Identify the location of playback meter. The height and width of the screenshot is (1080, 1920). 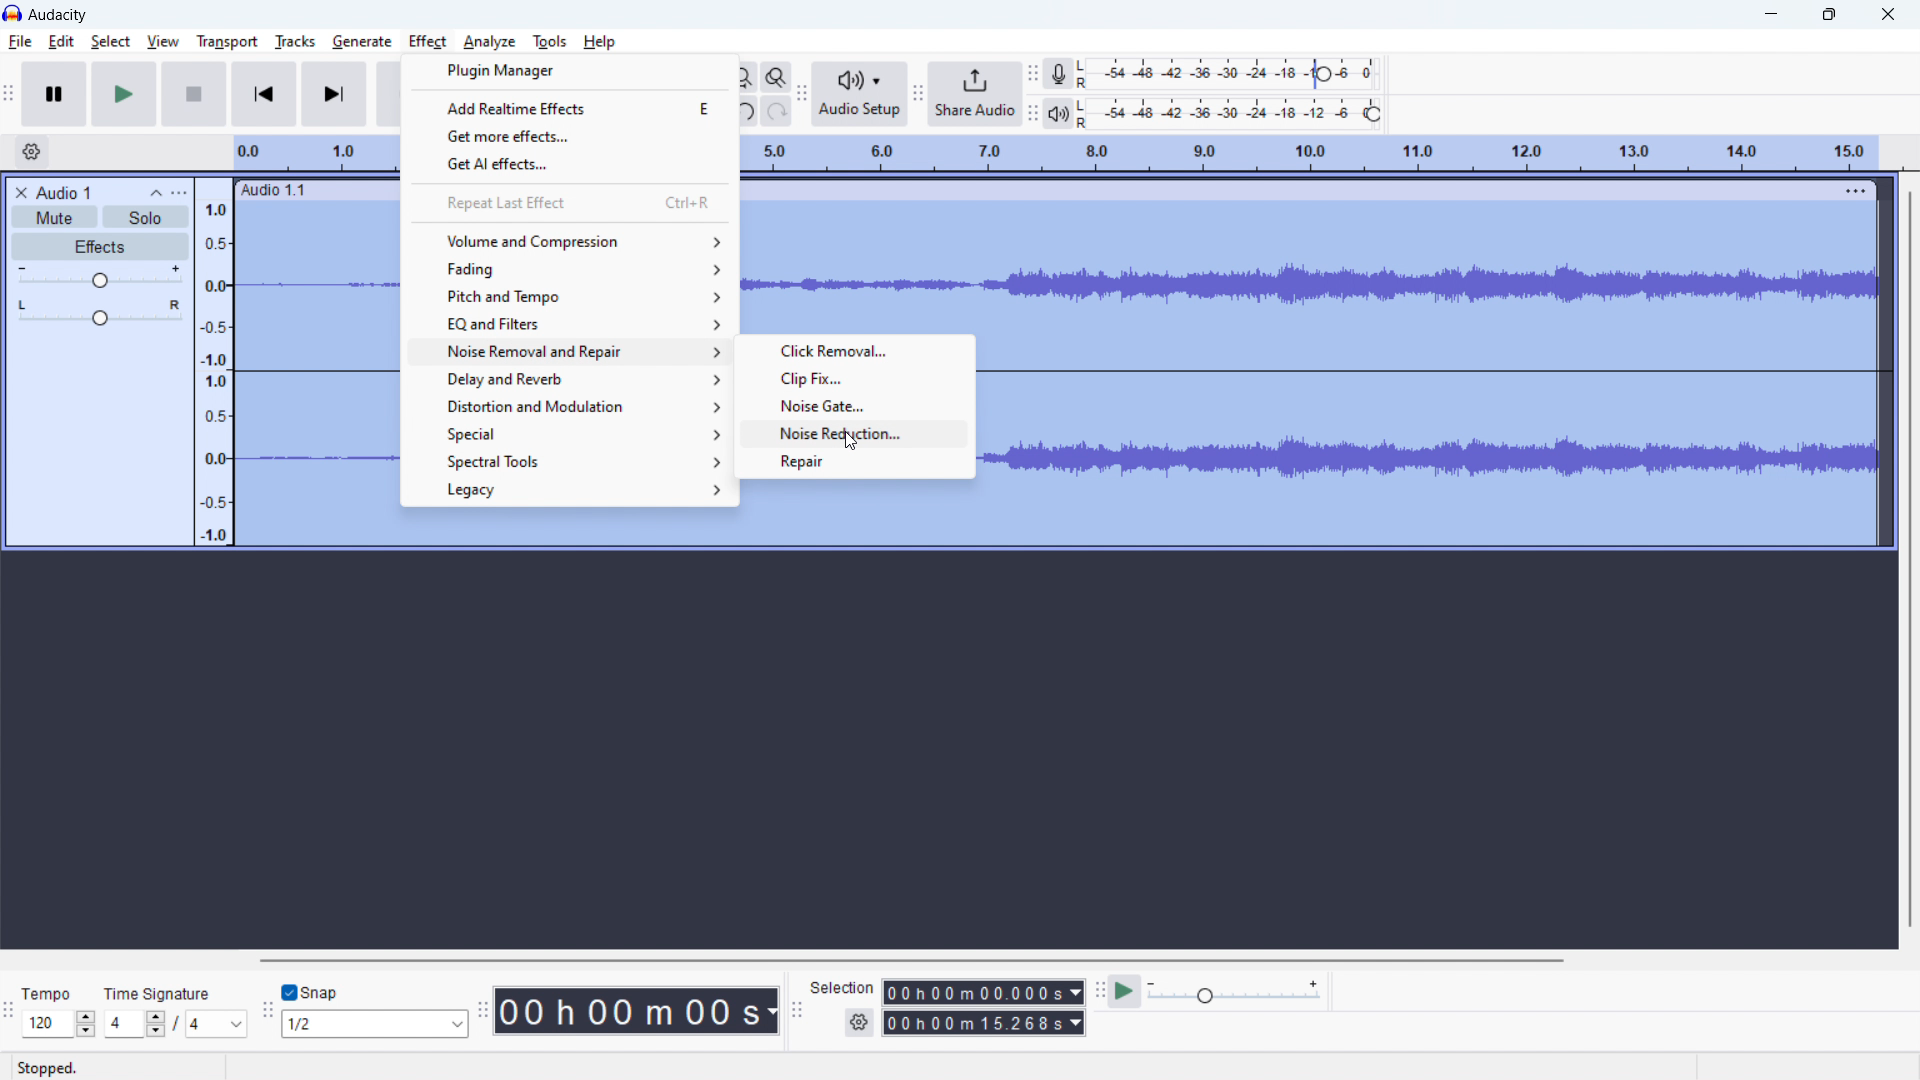
(1240, 113).